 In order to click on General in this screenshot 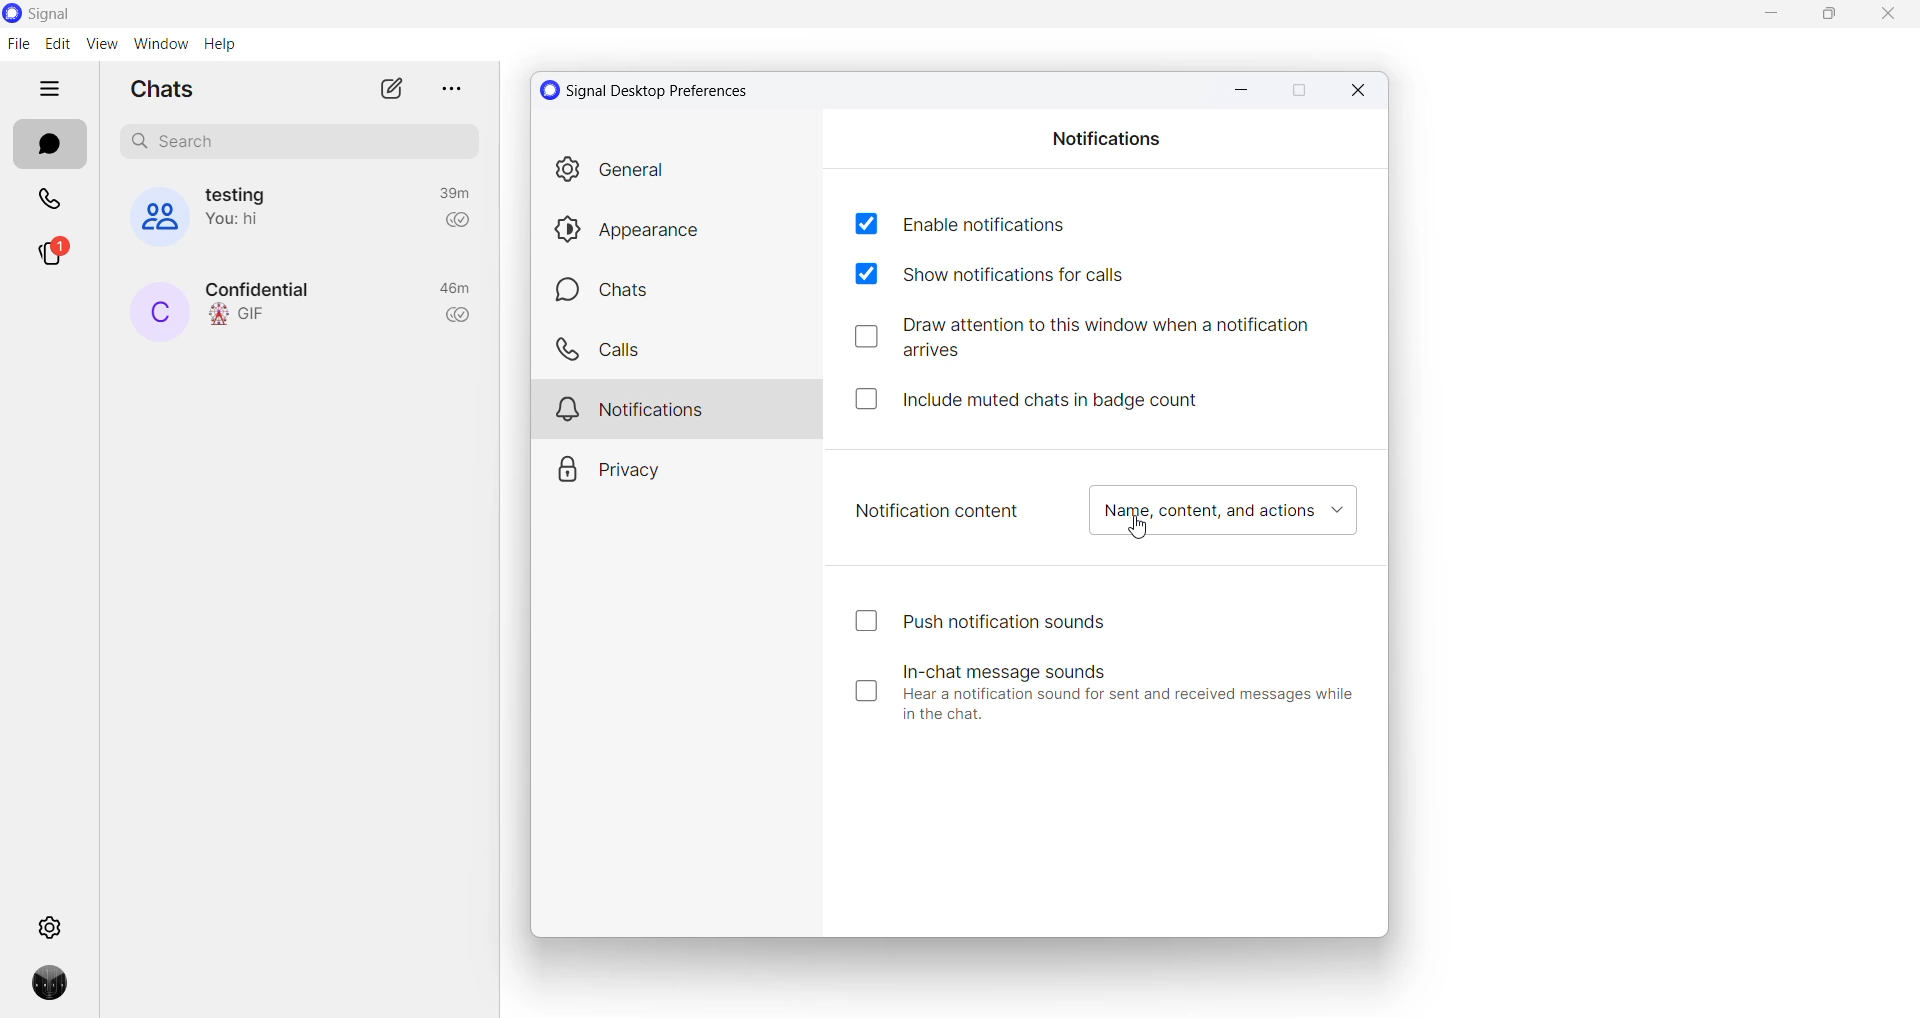, I will do `click(680, 174)`.